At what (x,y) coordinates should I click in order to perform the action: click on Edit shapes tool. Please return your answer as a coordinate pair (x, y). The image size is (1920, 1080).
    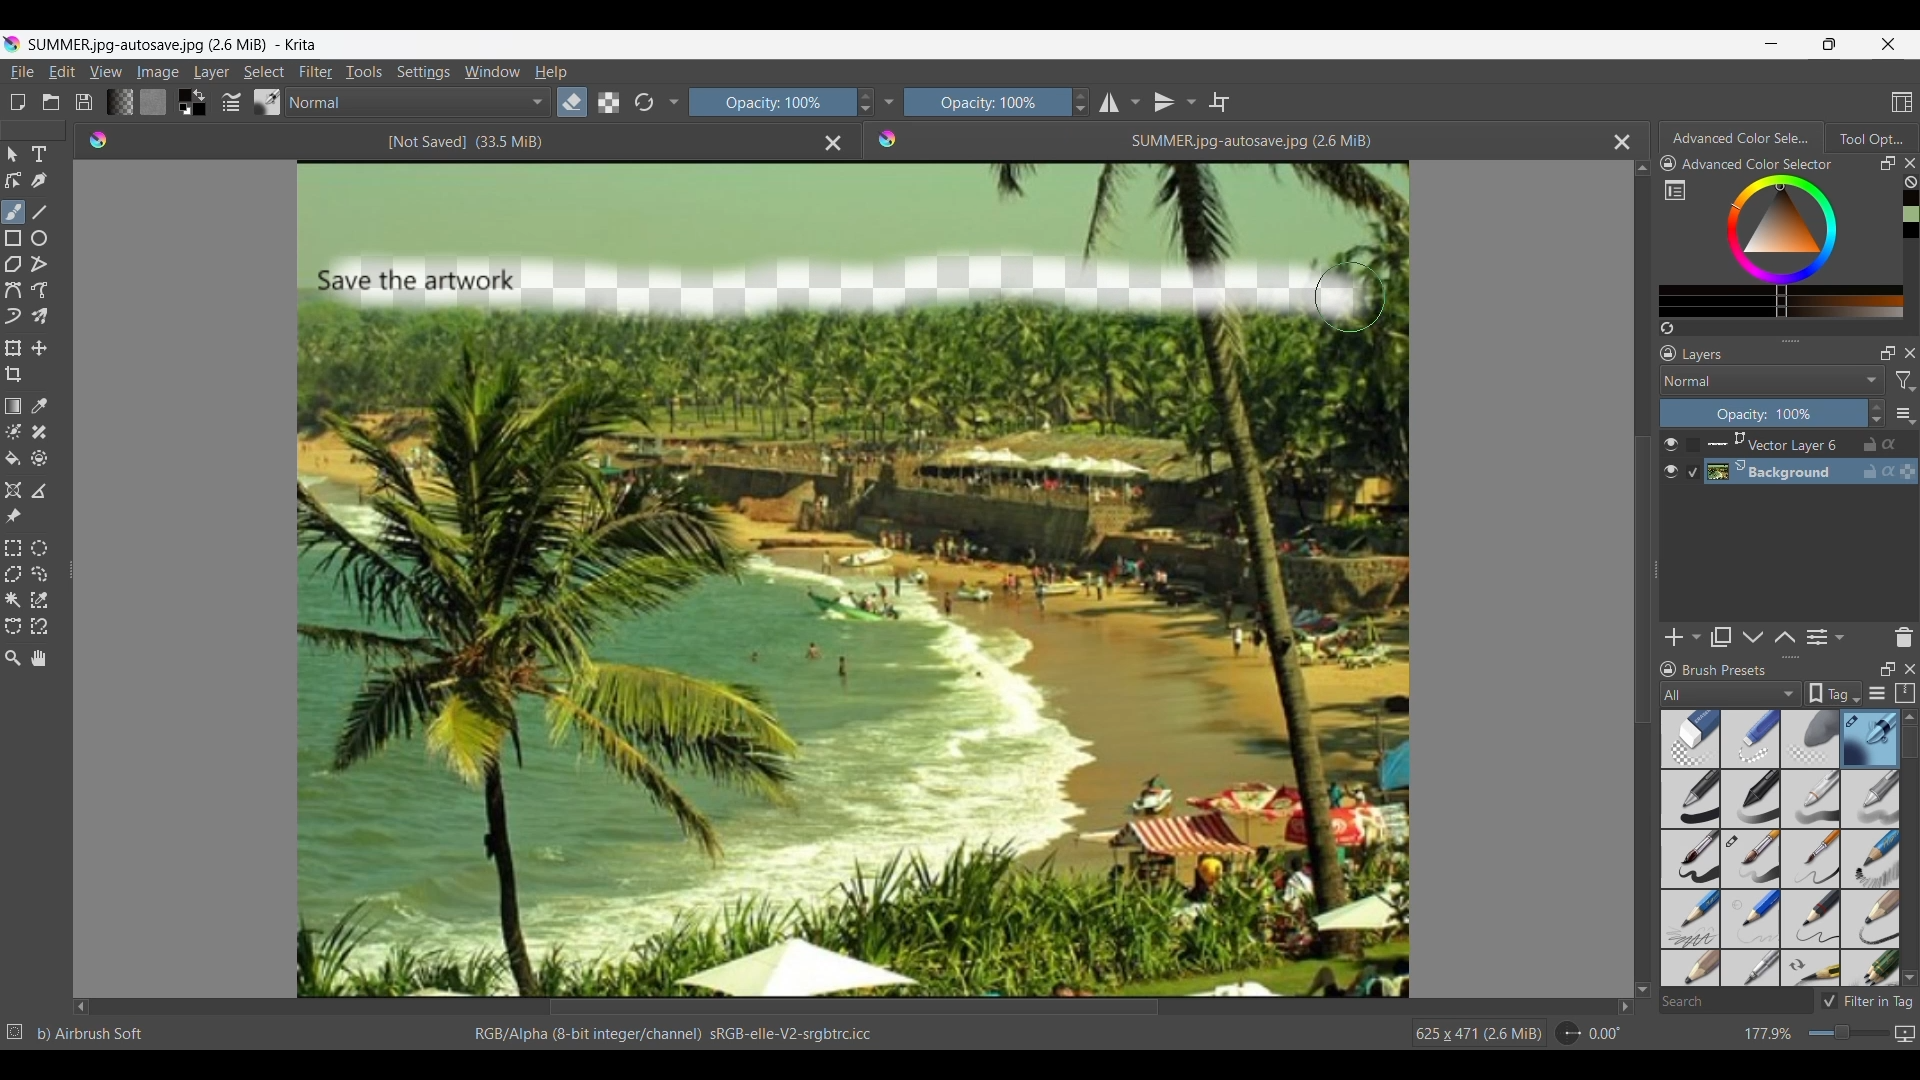
    Looking at the image, I should click on (14, 180).